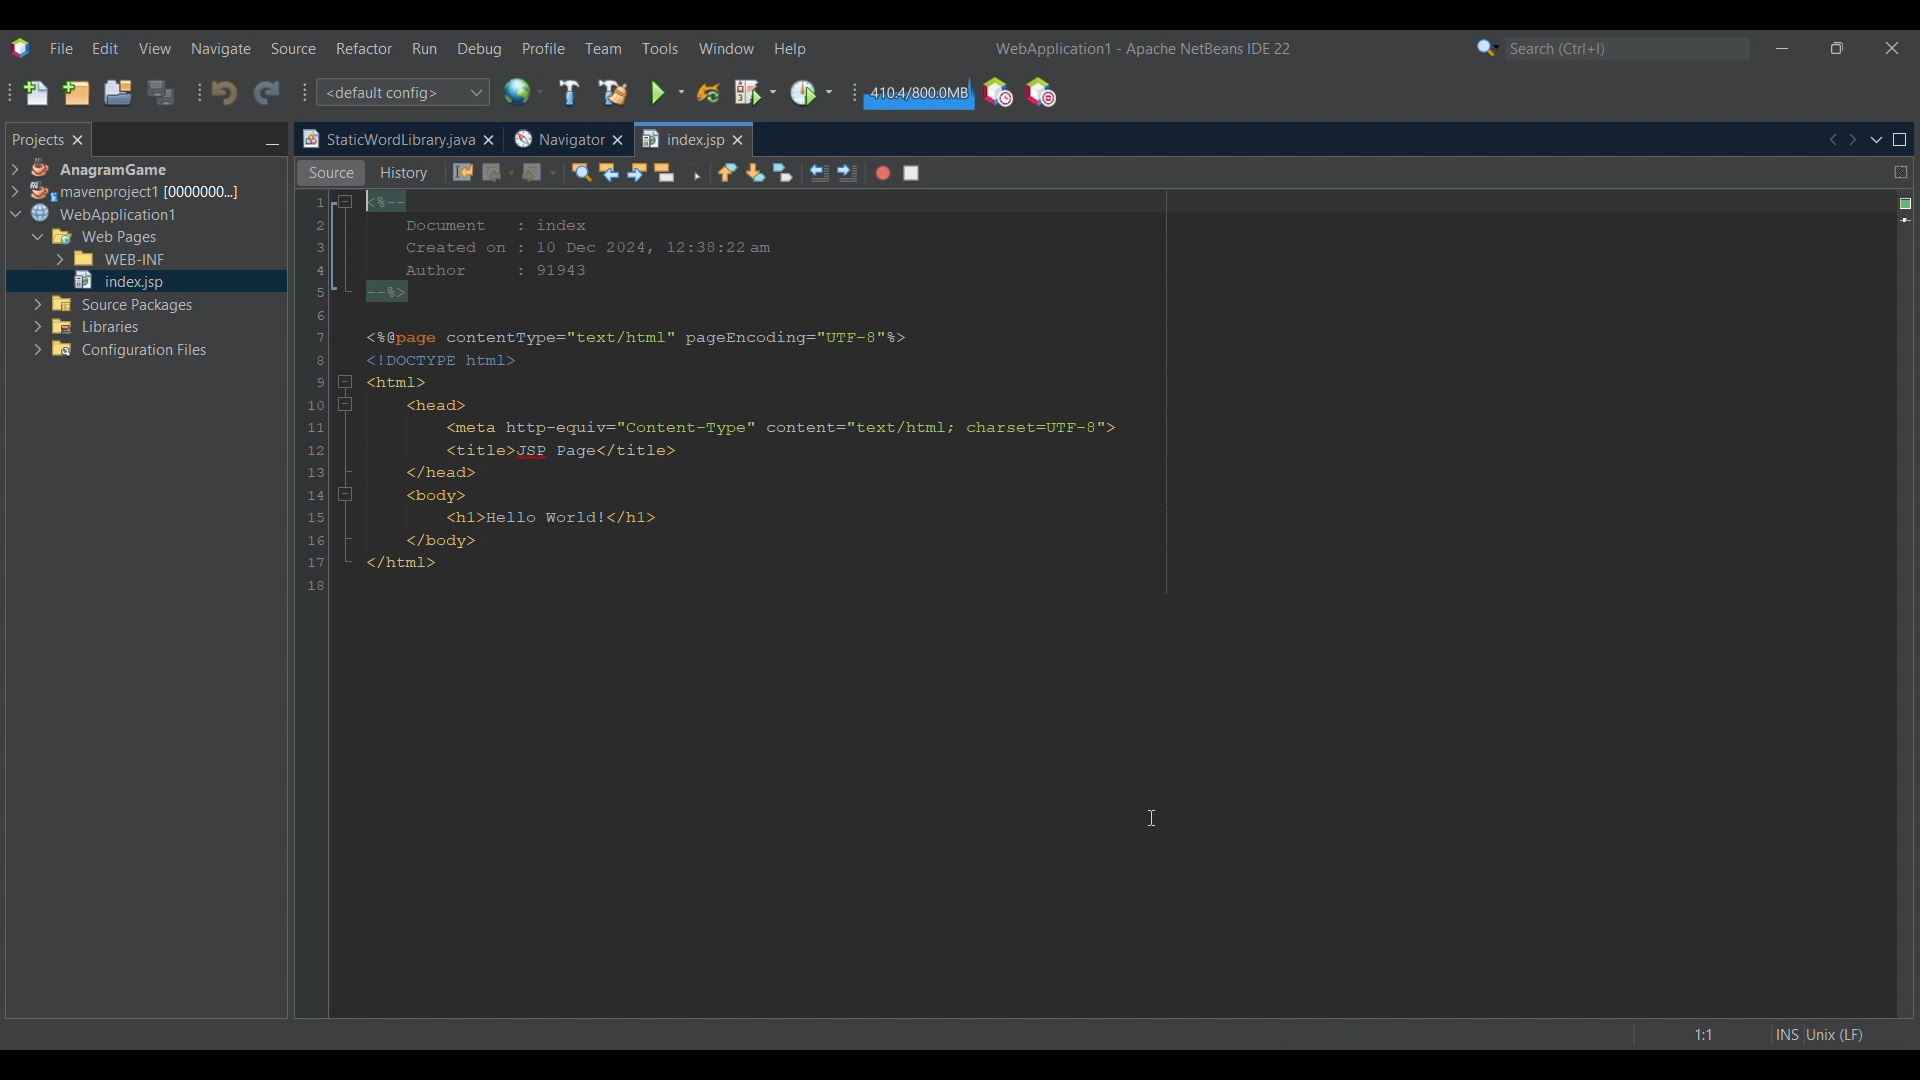  What do you see at coordinates (811, 93) in the screenshot?
I see `Profile main project options` at bounding box center [811, 93].